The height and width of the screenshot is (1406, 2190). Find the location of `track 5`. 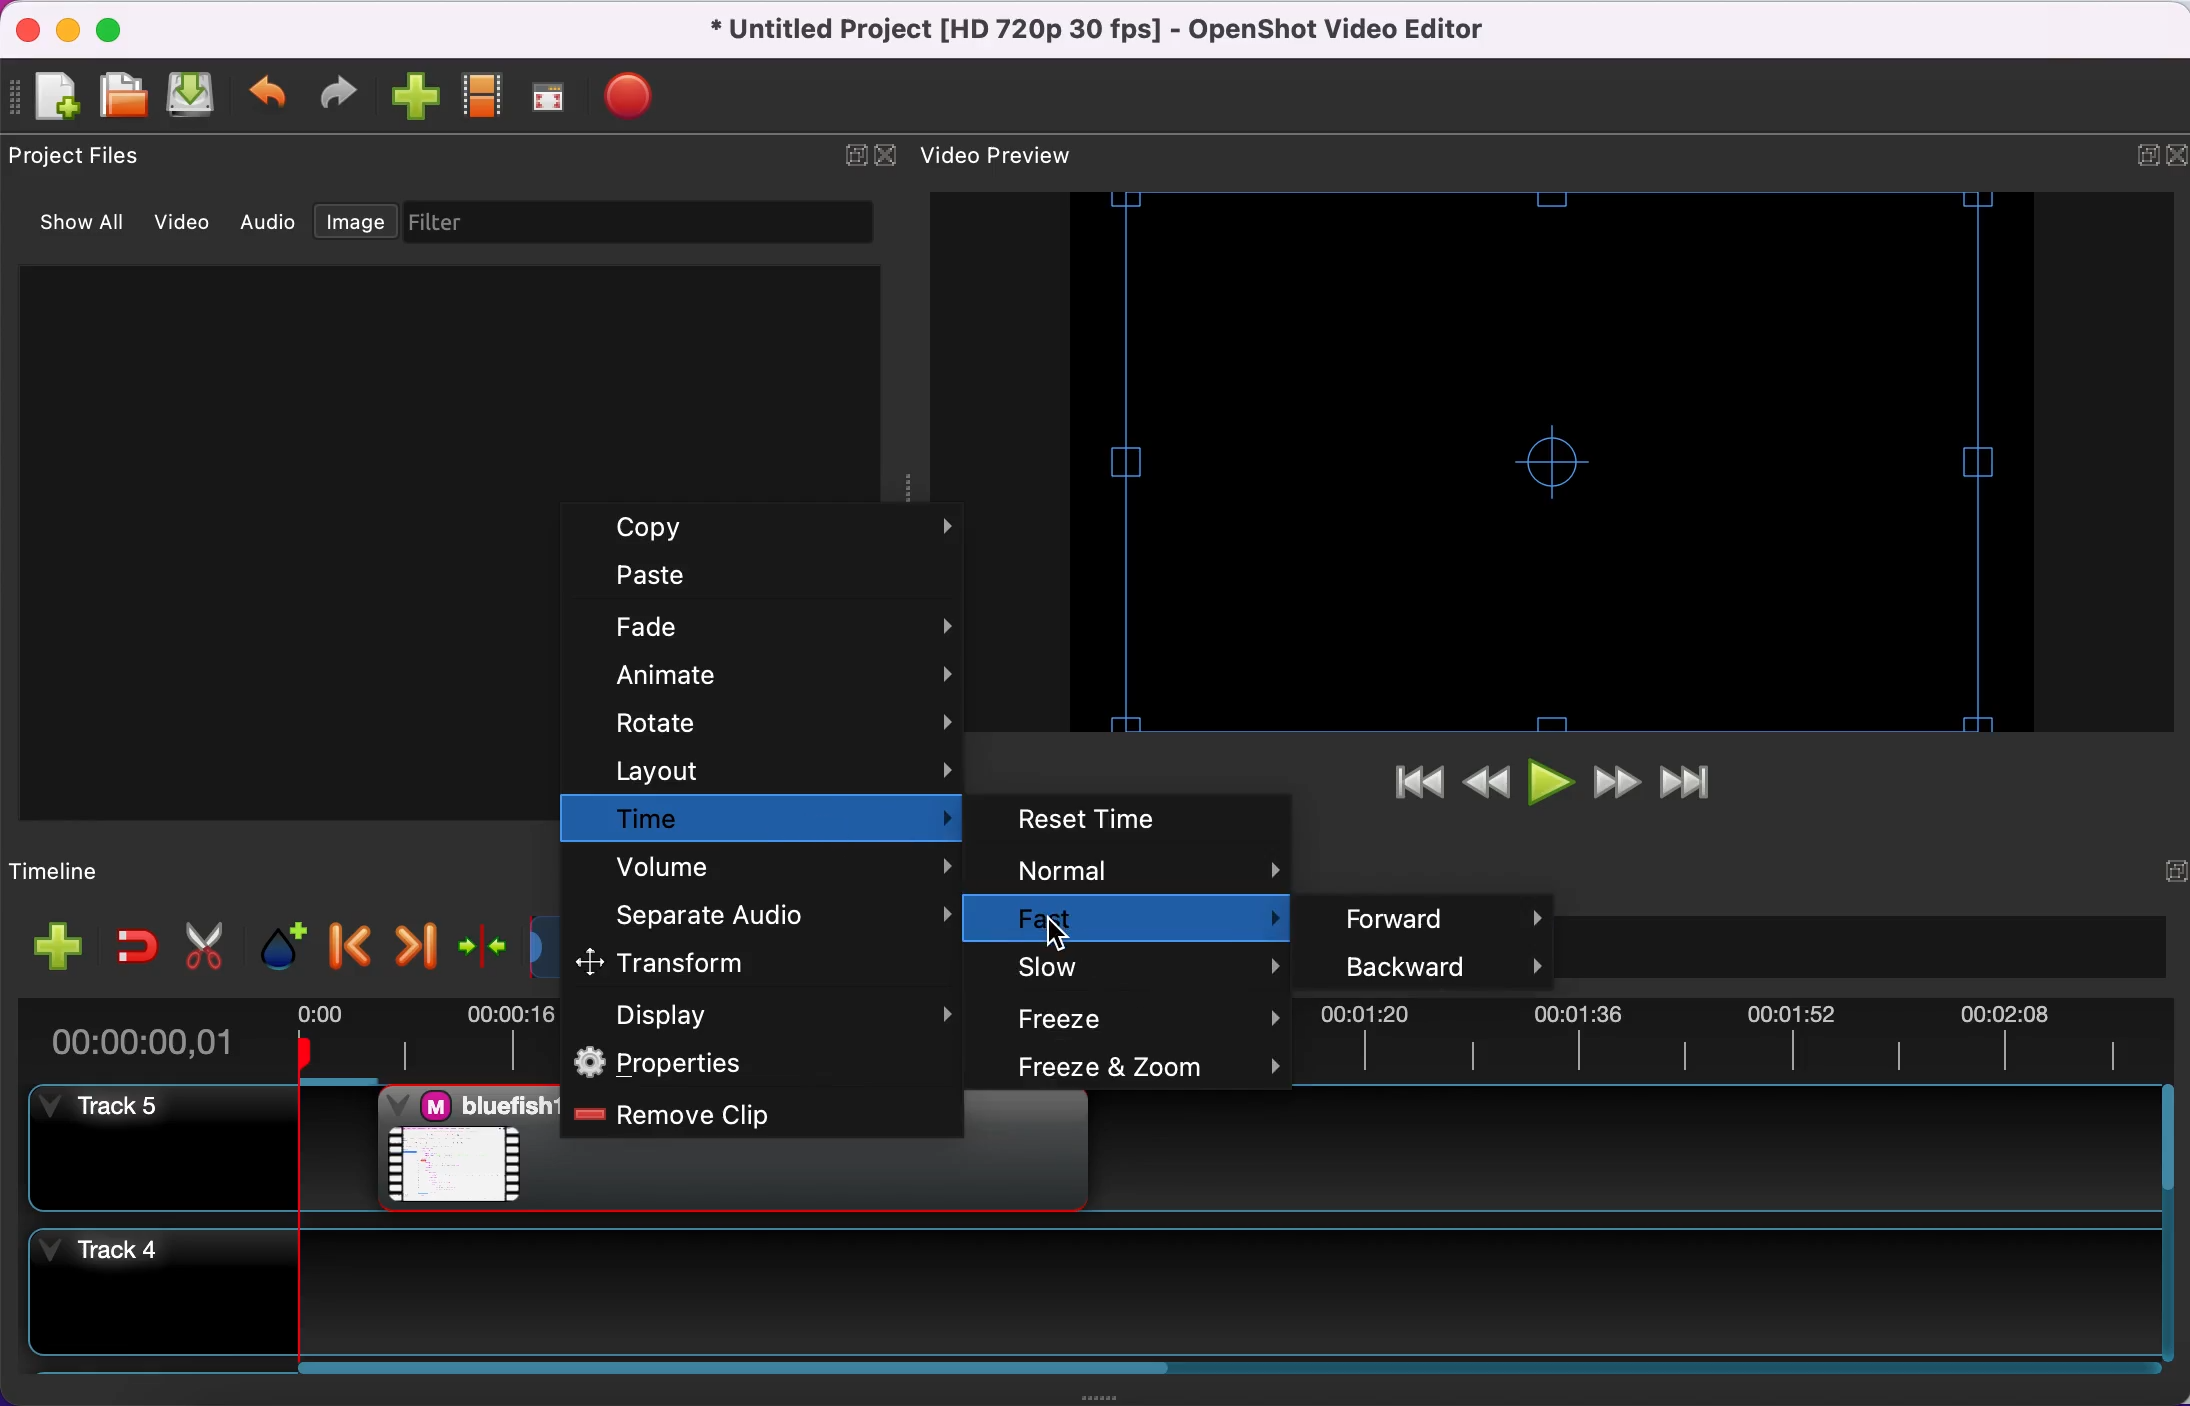

track 5 is located at coordinates (164, 1147).